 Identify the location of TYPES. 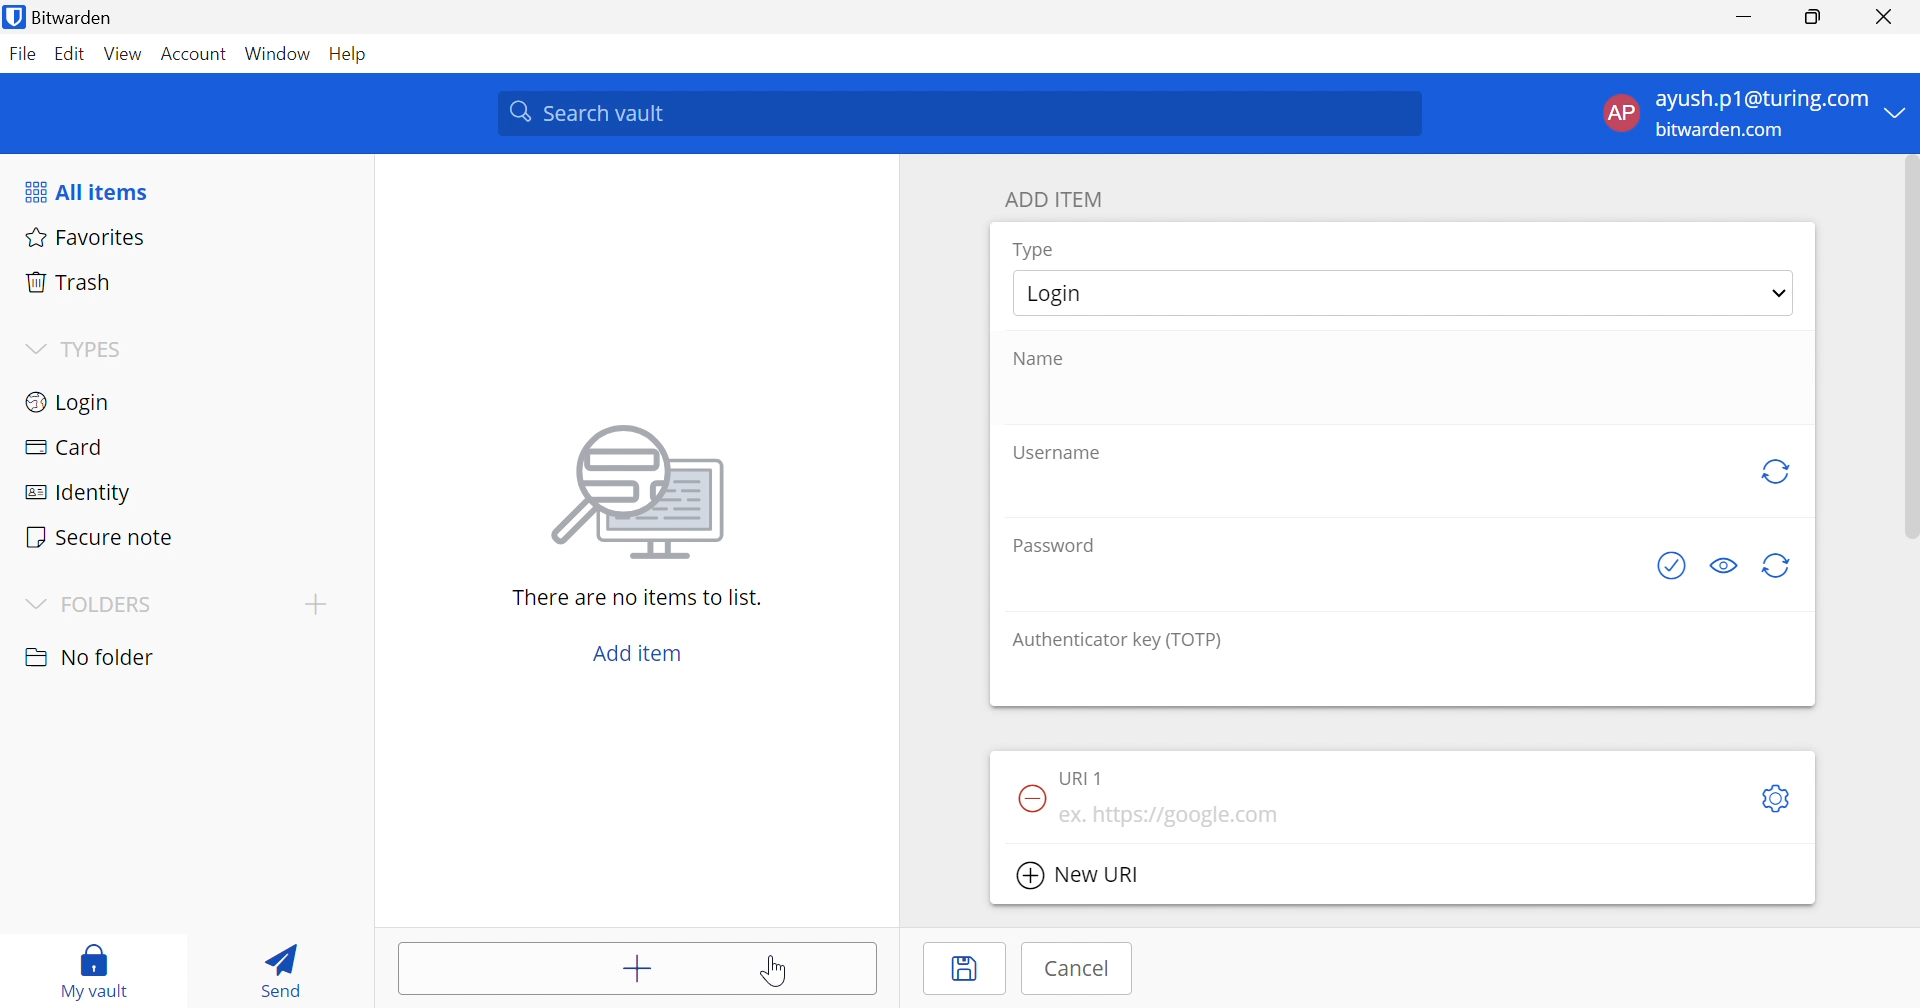
(98, 348).